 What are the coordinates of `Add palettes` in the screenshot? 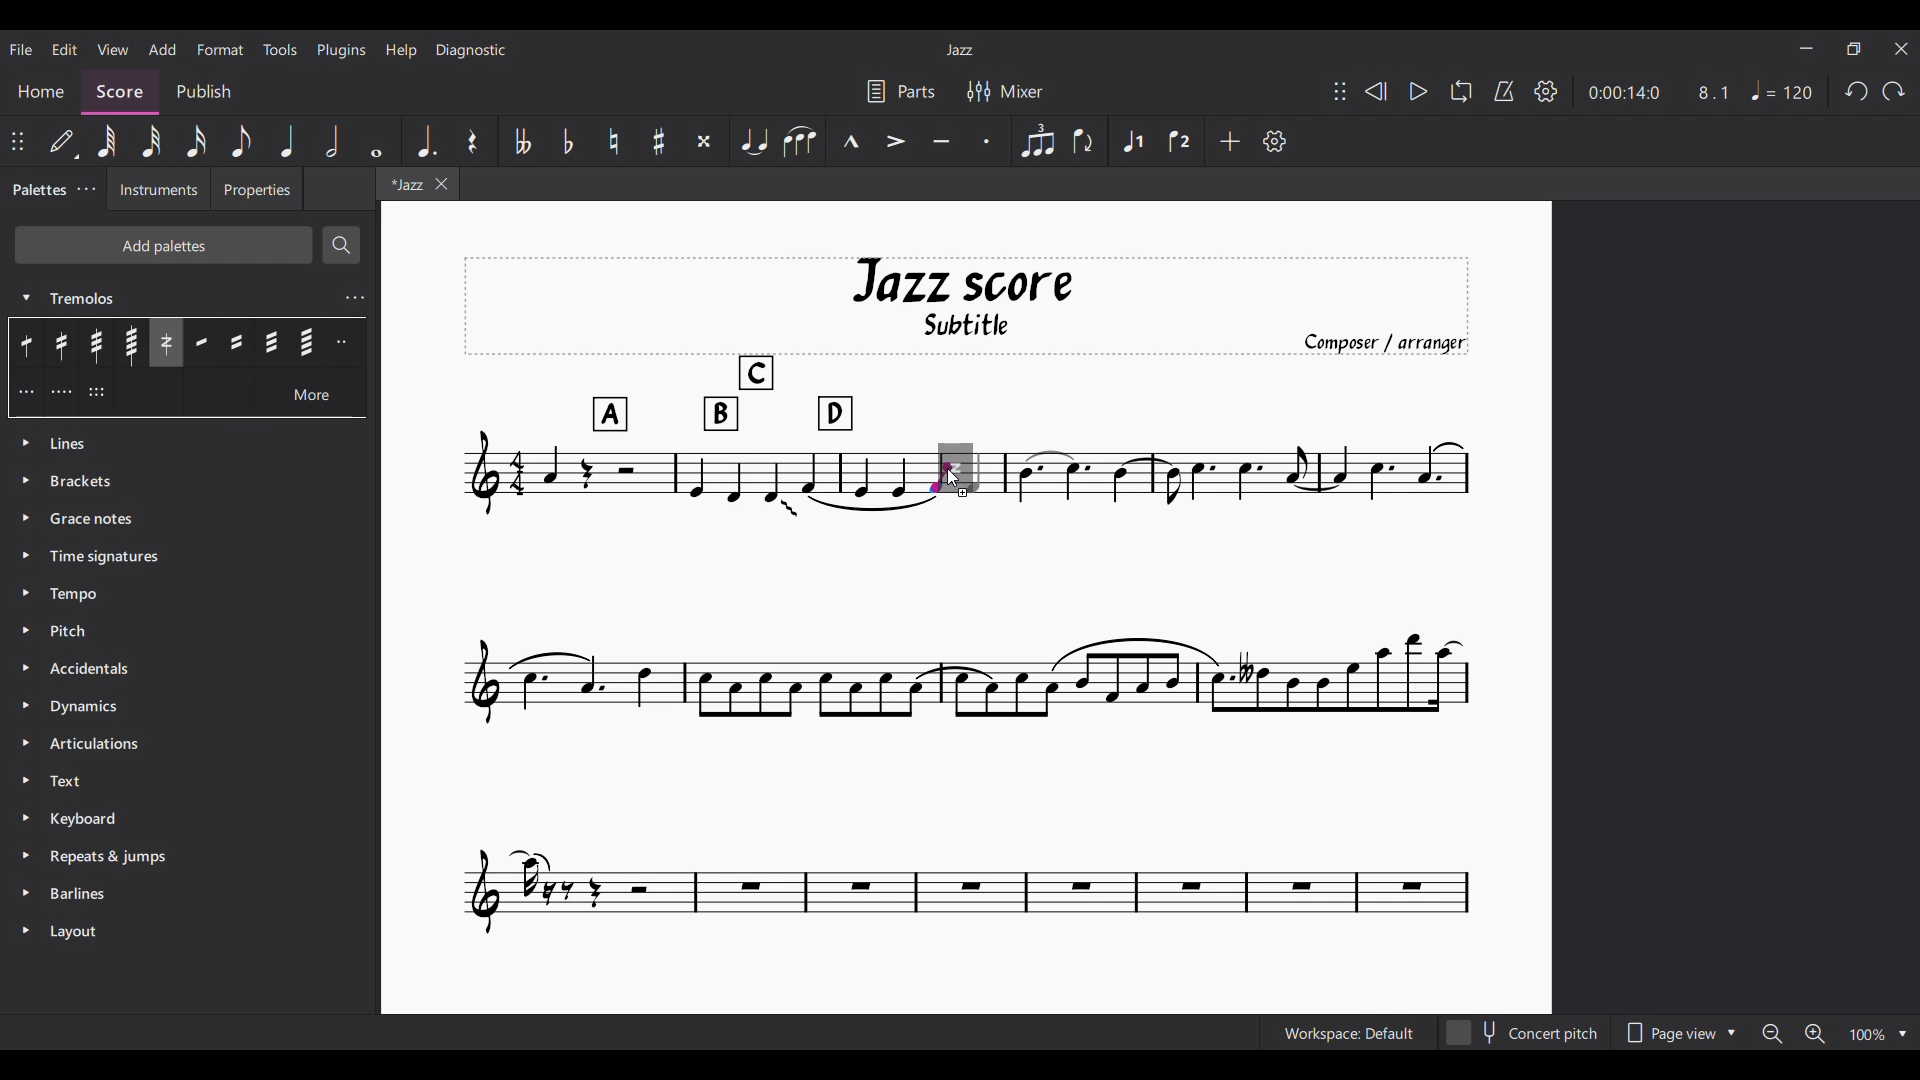 It's located at (163, 245).